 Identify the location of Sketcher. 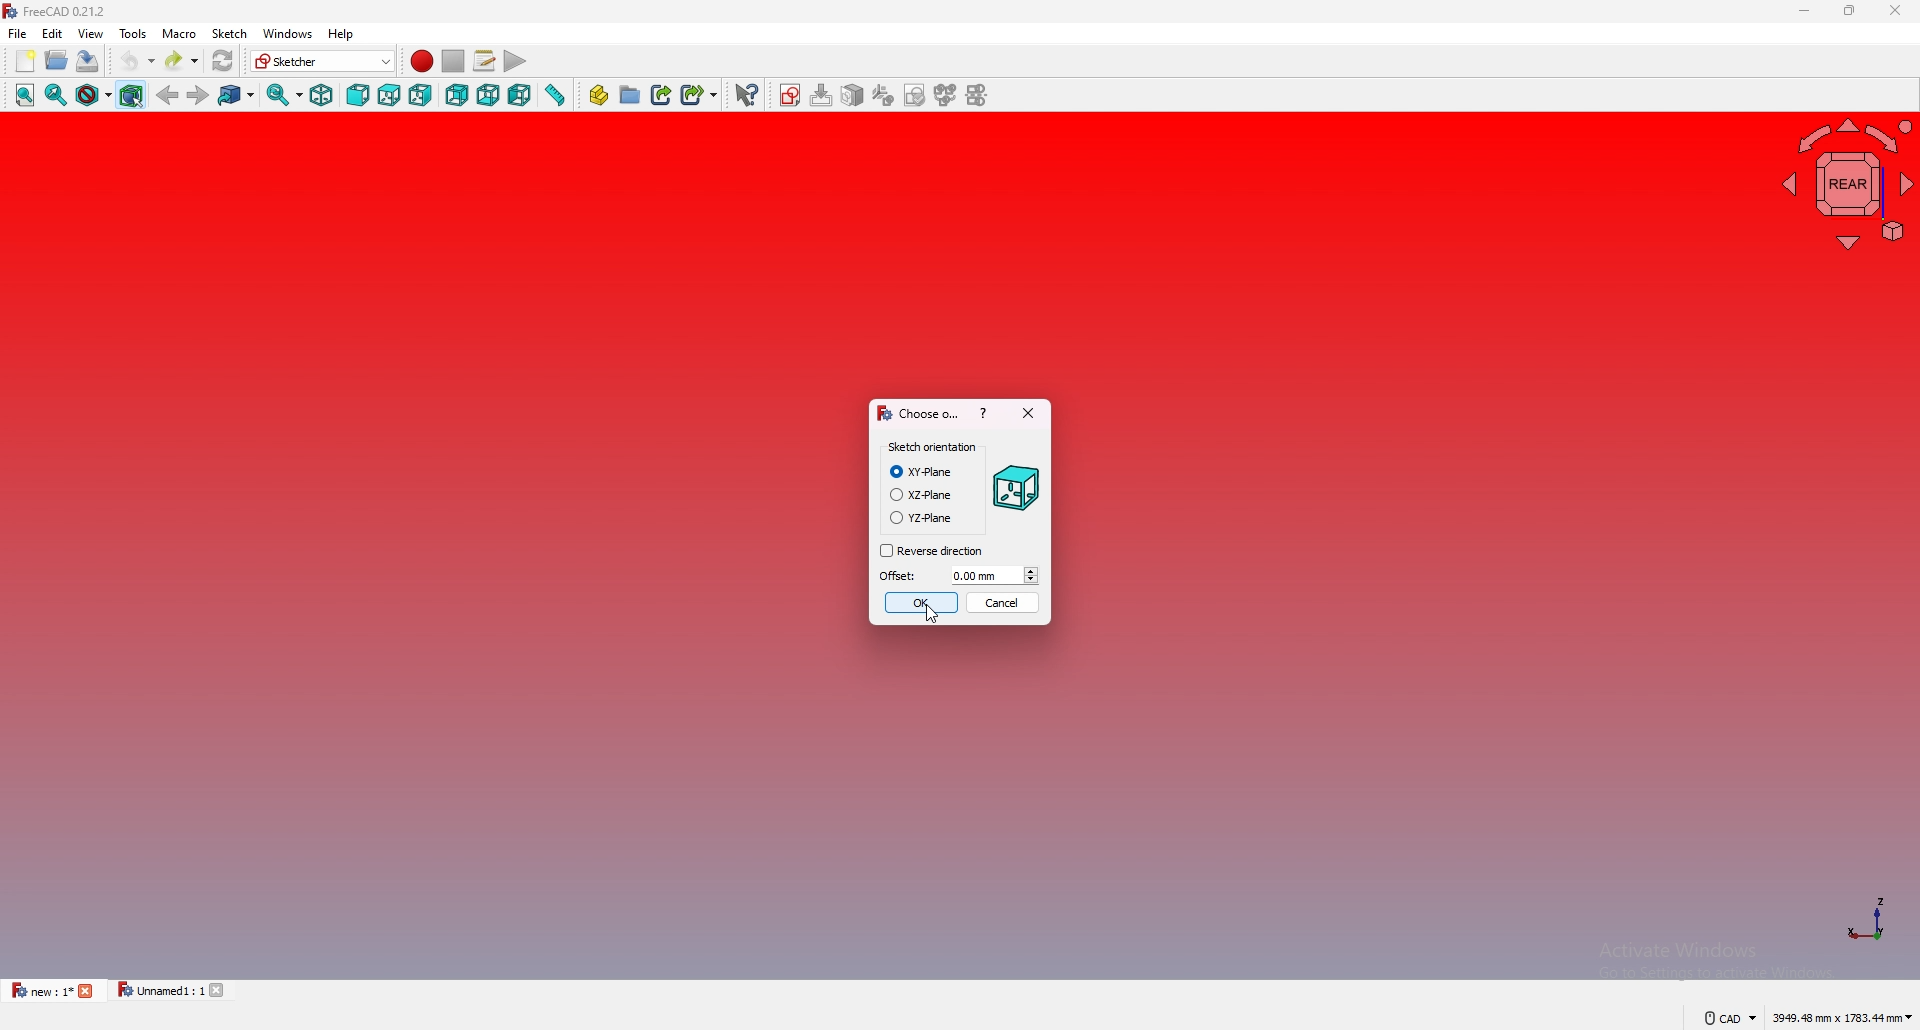
(323, 61).